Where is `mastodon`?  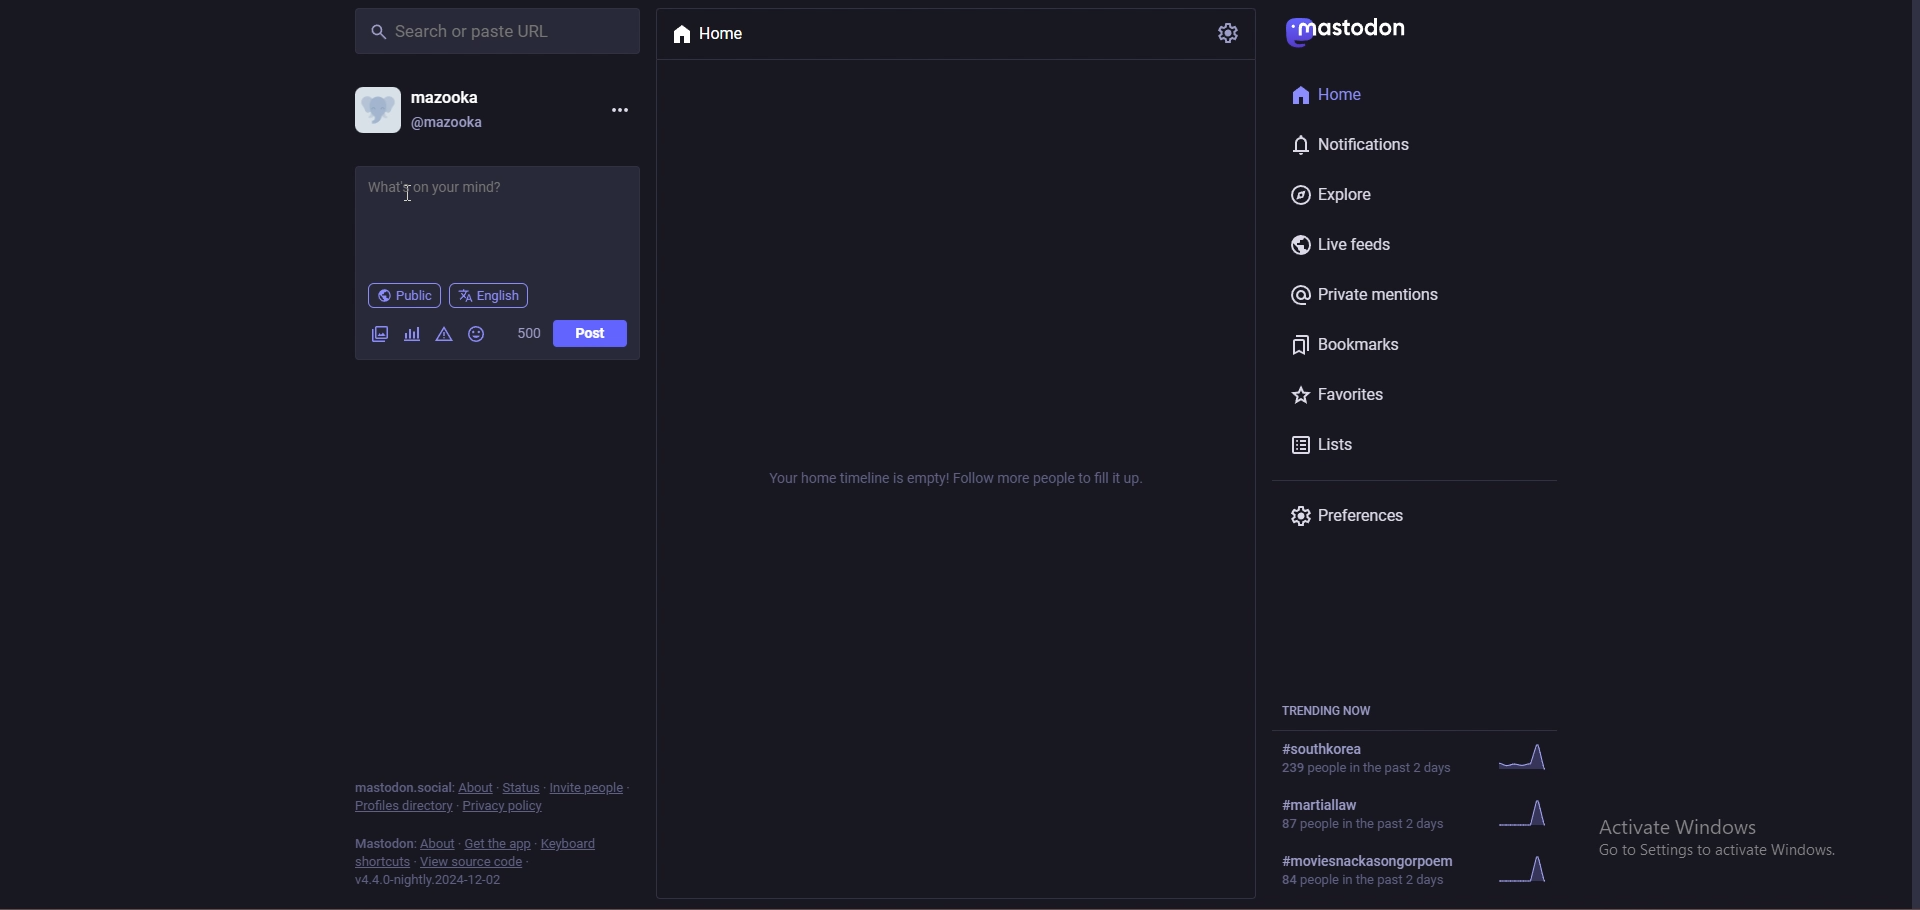 mastodon is located at coordinates (401, 786).